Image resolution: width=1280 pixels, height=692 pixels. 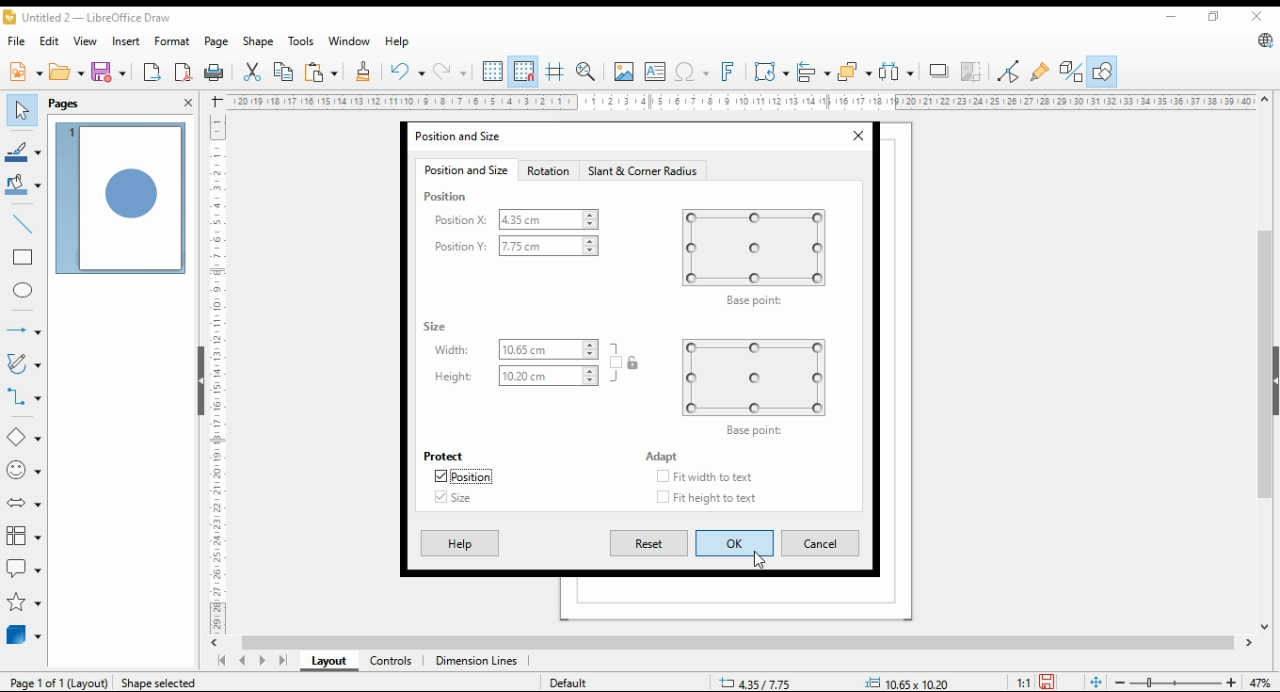 What do you see at coordinates (660, 457) in the screenshot?
I see `adapt` at bounding box center [660, 457].